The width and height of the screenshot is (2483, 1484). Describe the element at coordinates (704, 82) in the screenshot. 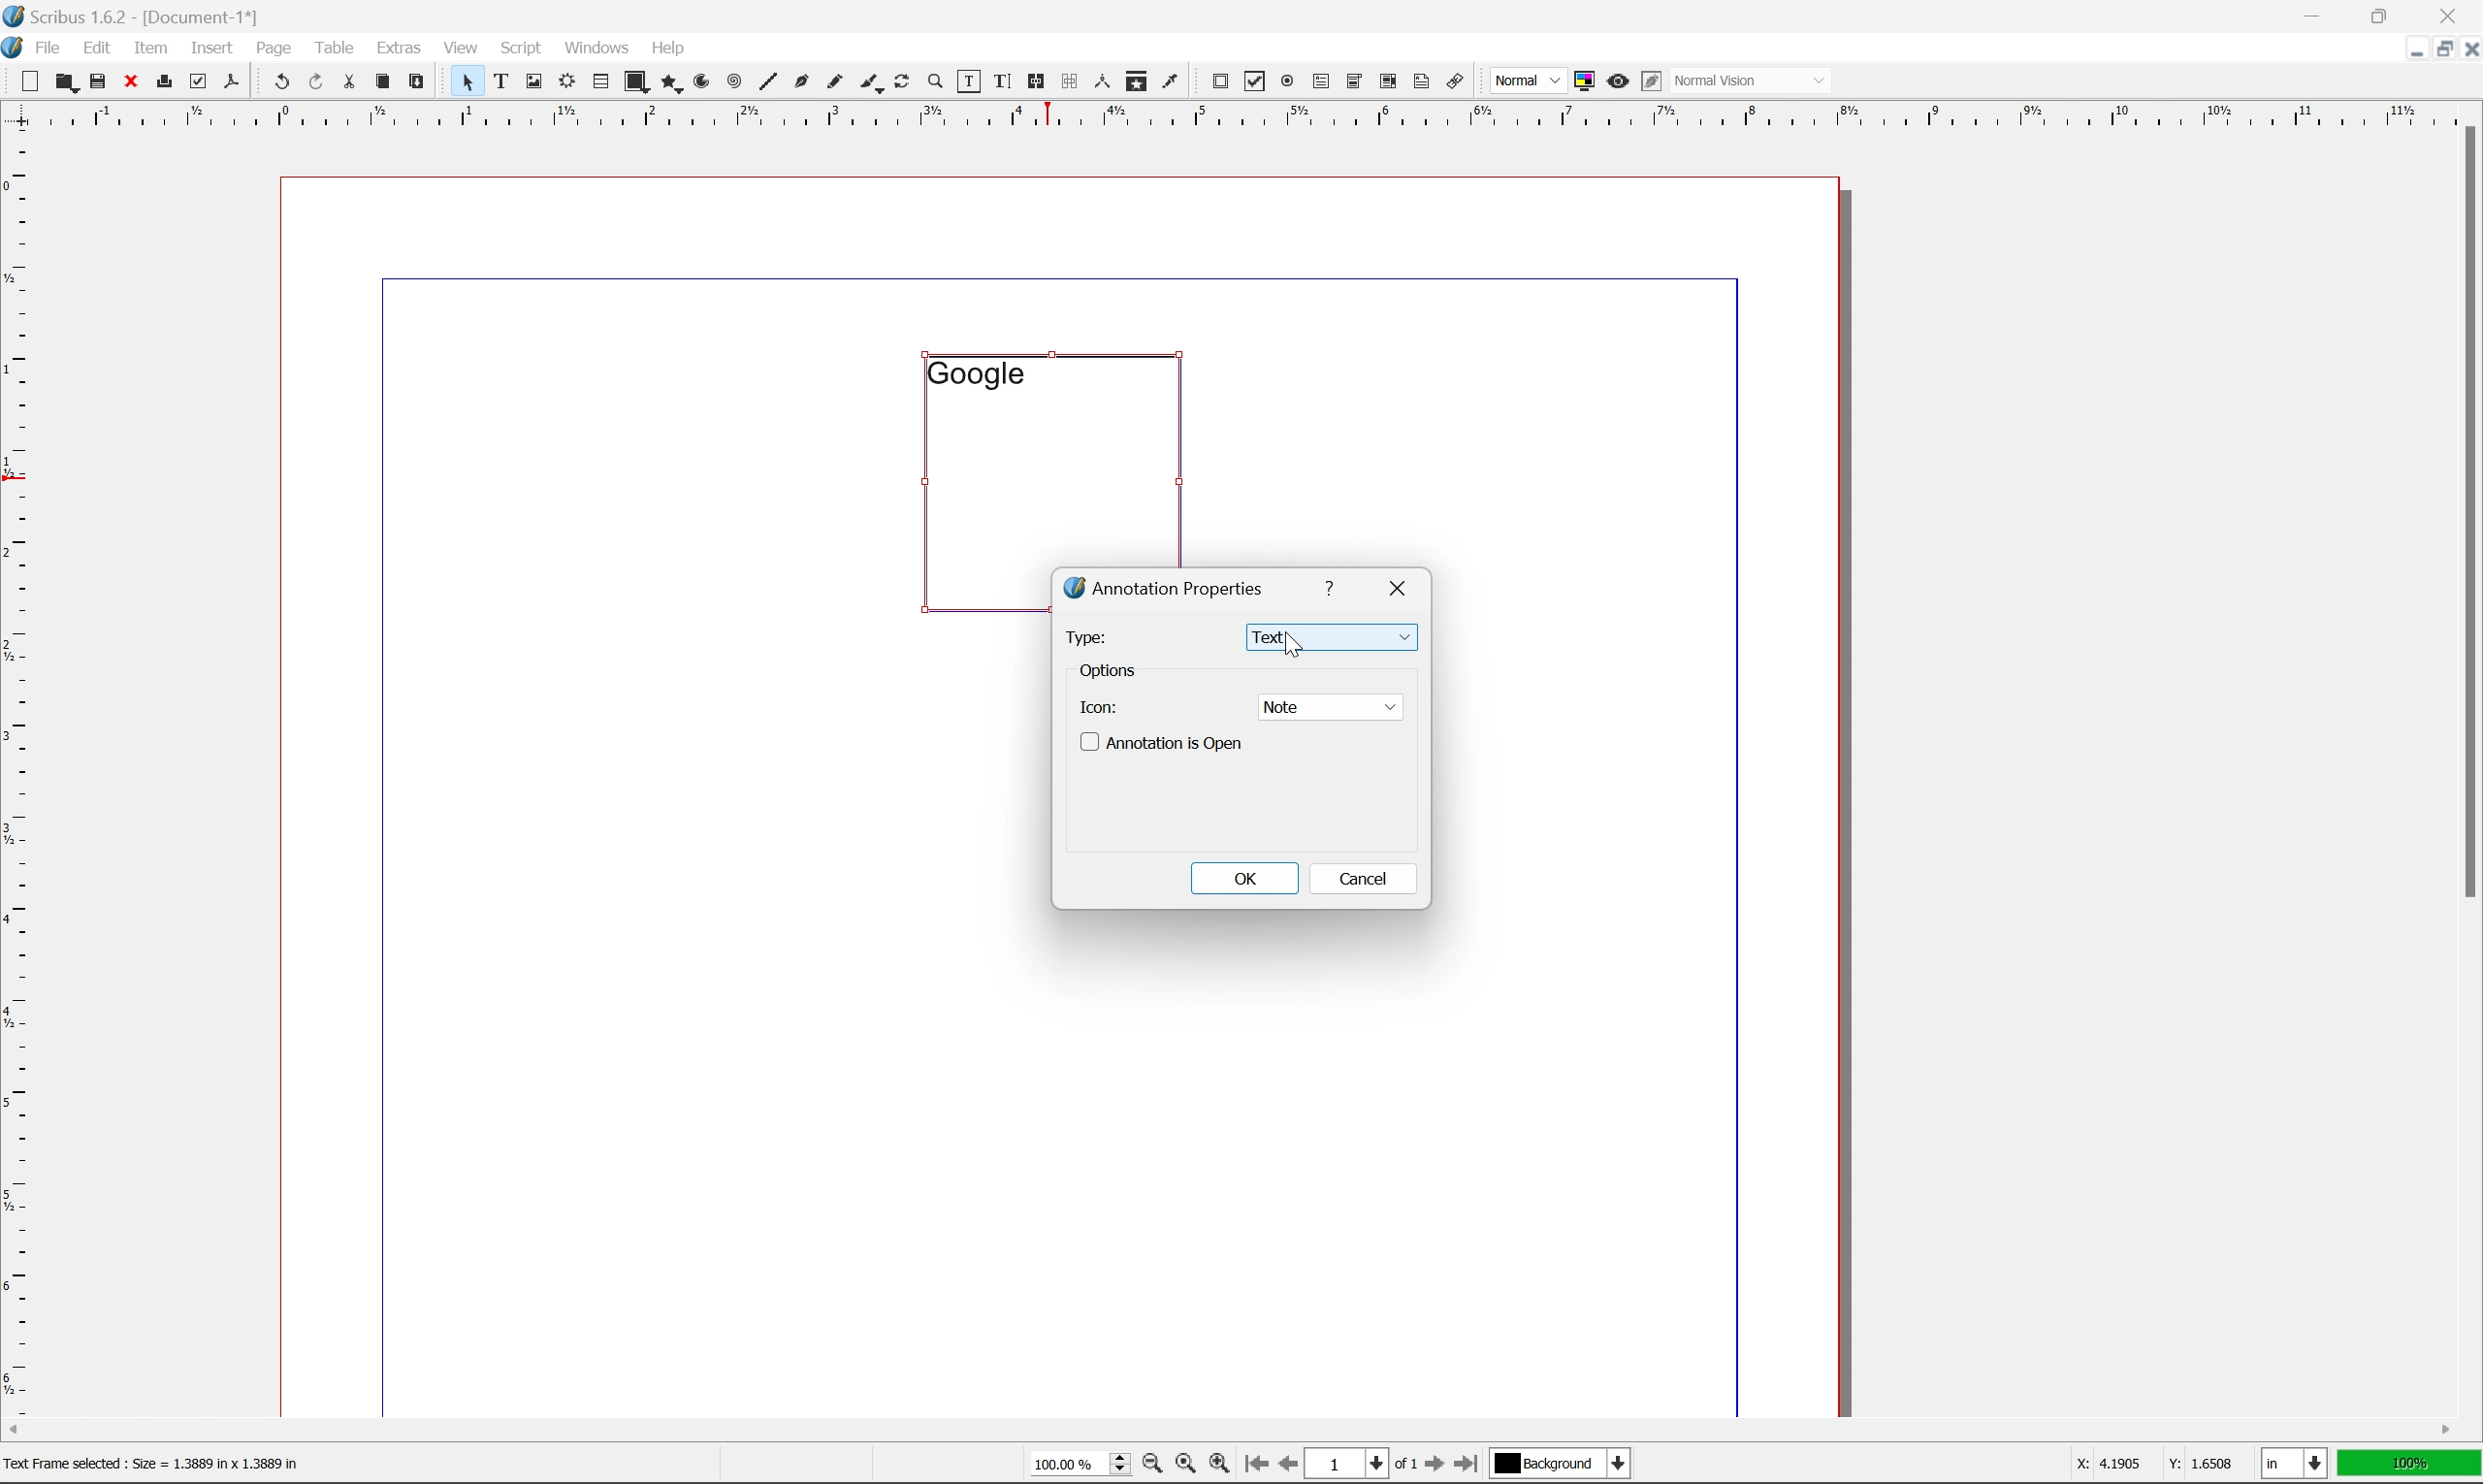

I see `arc` at that location.